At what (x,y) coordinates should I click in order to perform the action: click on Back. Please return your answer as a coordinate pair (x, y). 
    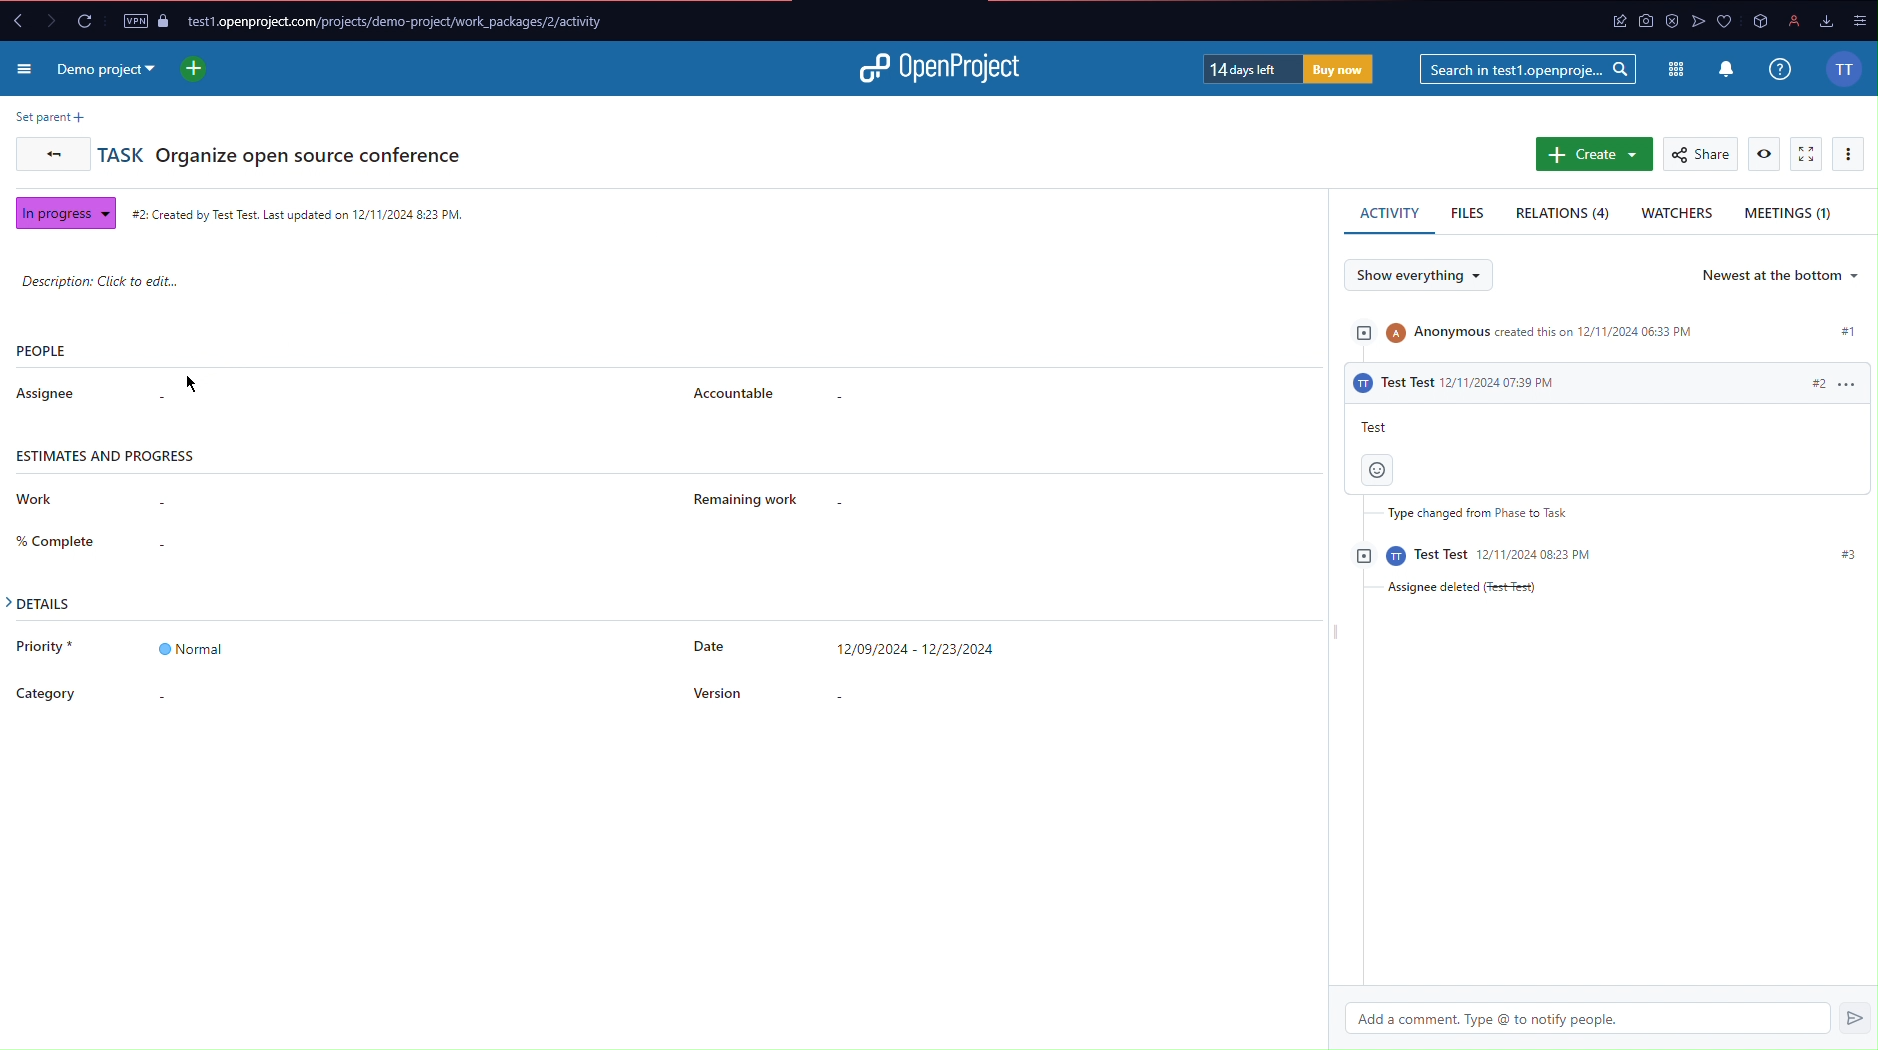
    Looking at the image, I should click on (45, 152).